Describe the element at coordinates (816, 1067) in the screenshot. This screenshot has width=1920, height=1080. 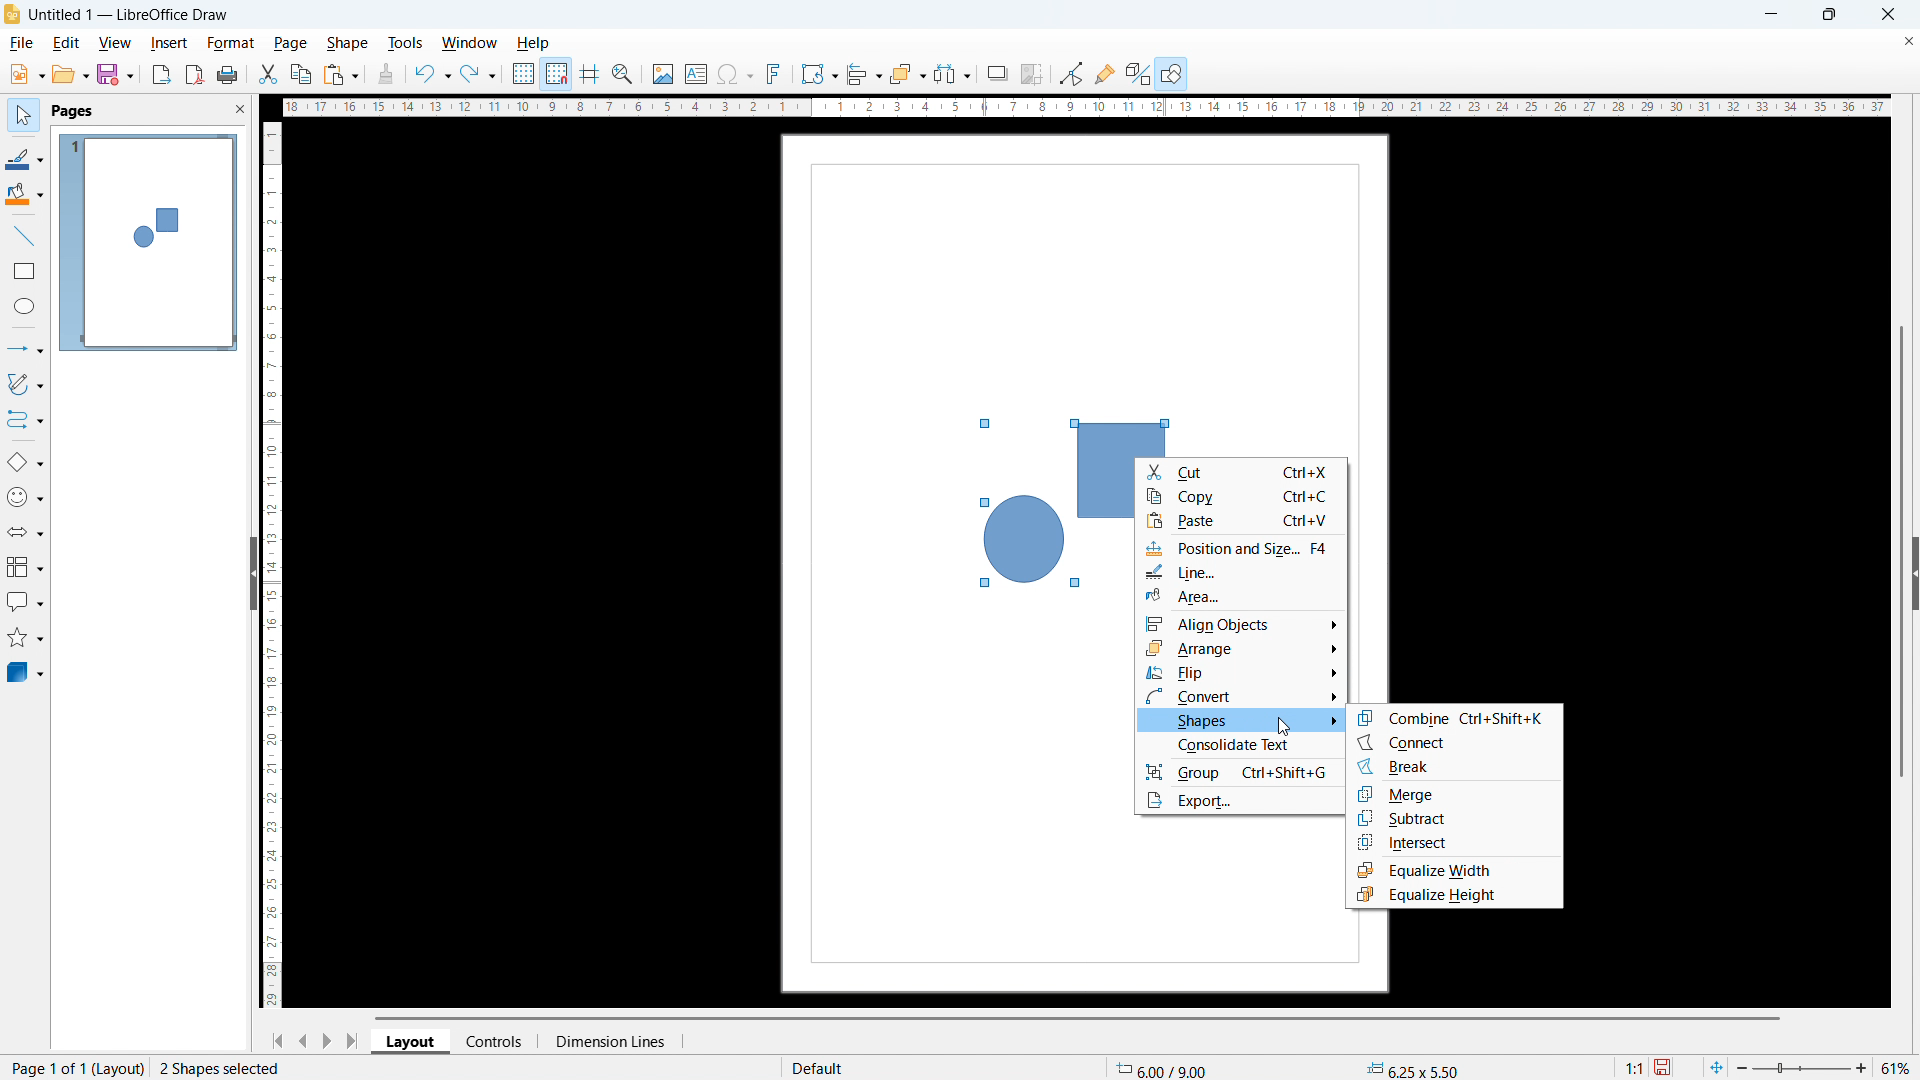
I see `default page display` at that location.